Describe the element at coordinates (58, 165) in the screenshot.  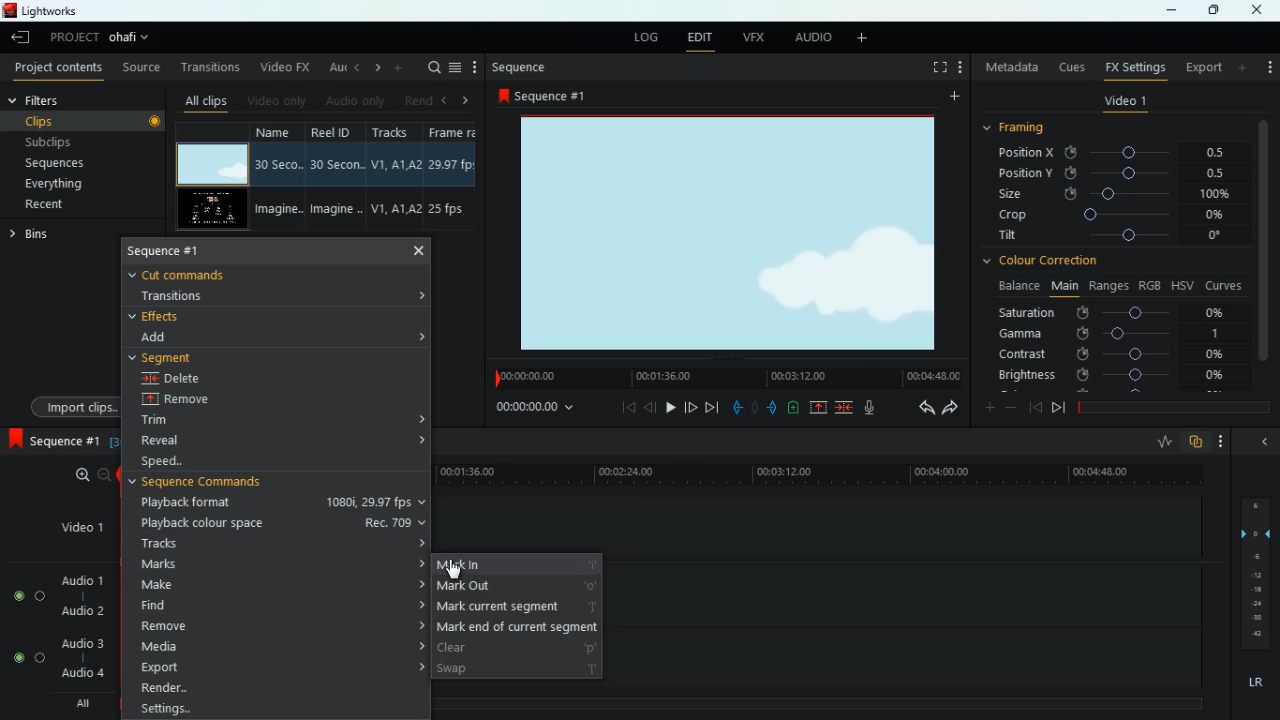
I see `sequences` at that location.